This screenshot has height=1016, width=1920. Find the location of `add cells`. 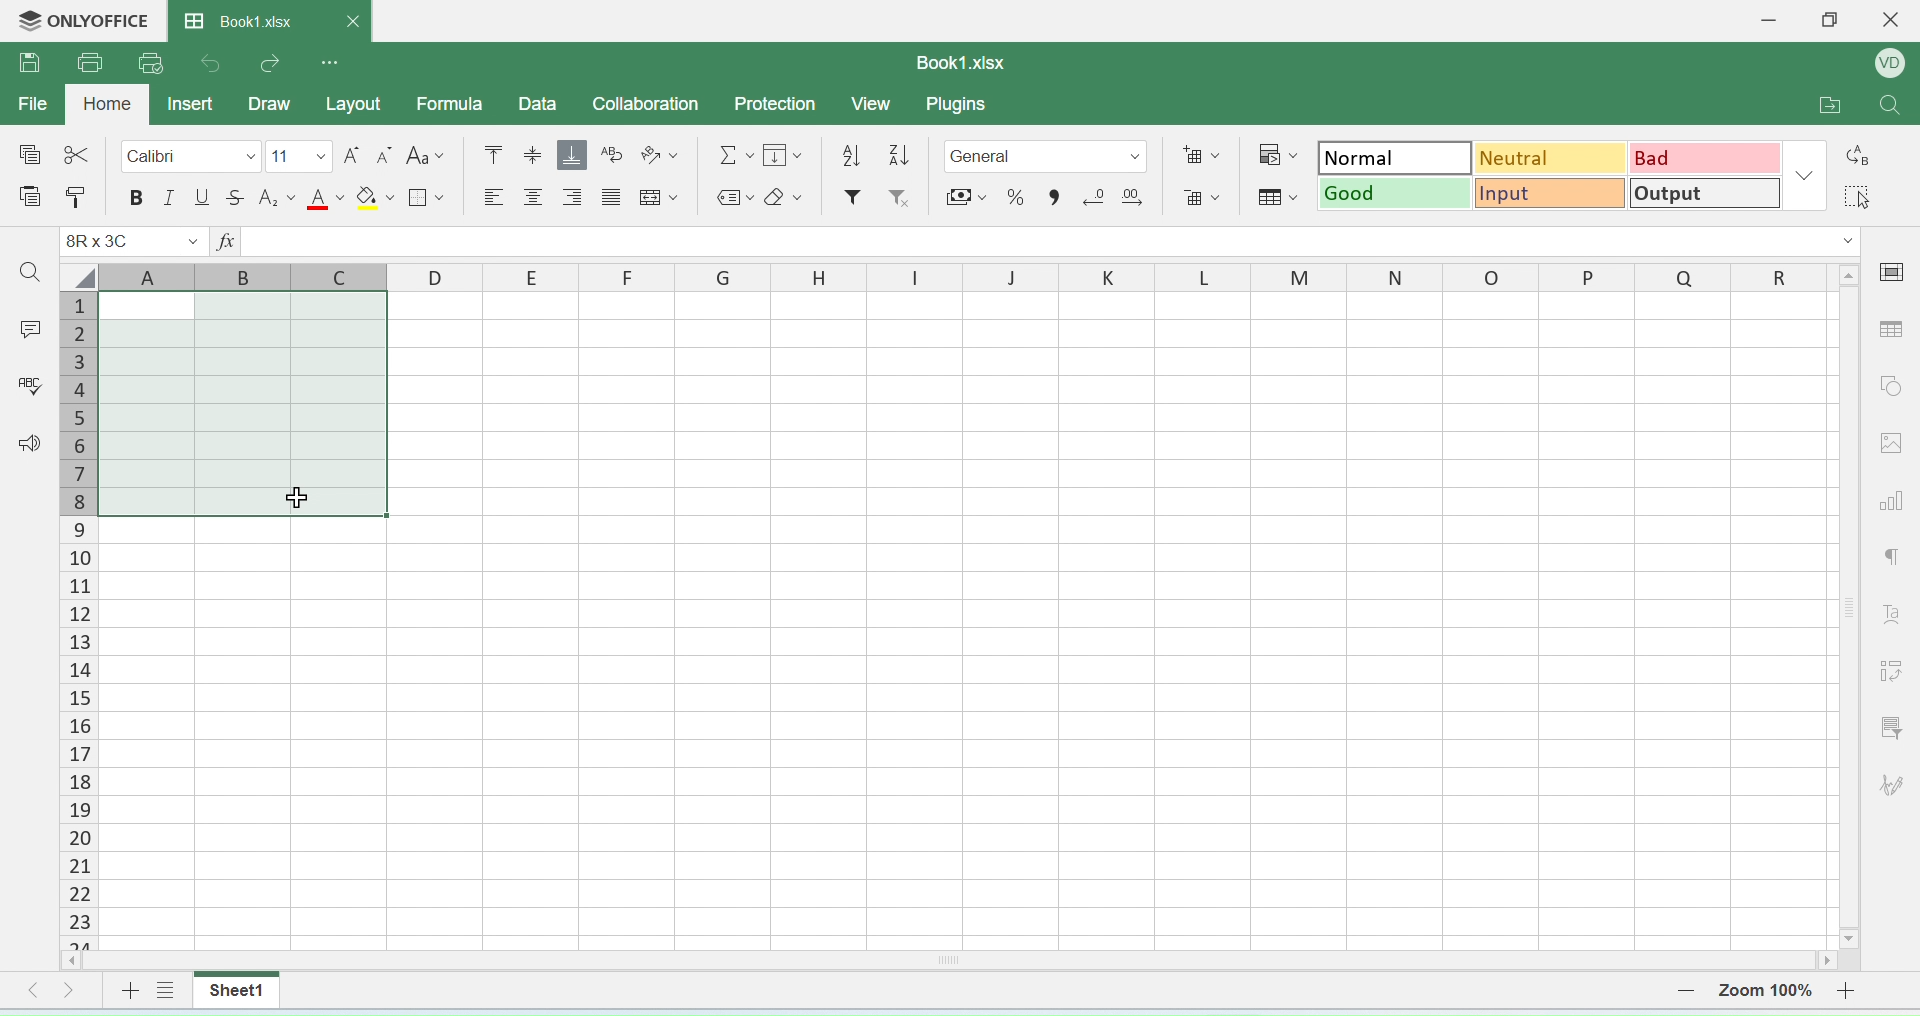

add cells is located at coordinates (1200, 155).